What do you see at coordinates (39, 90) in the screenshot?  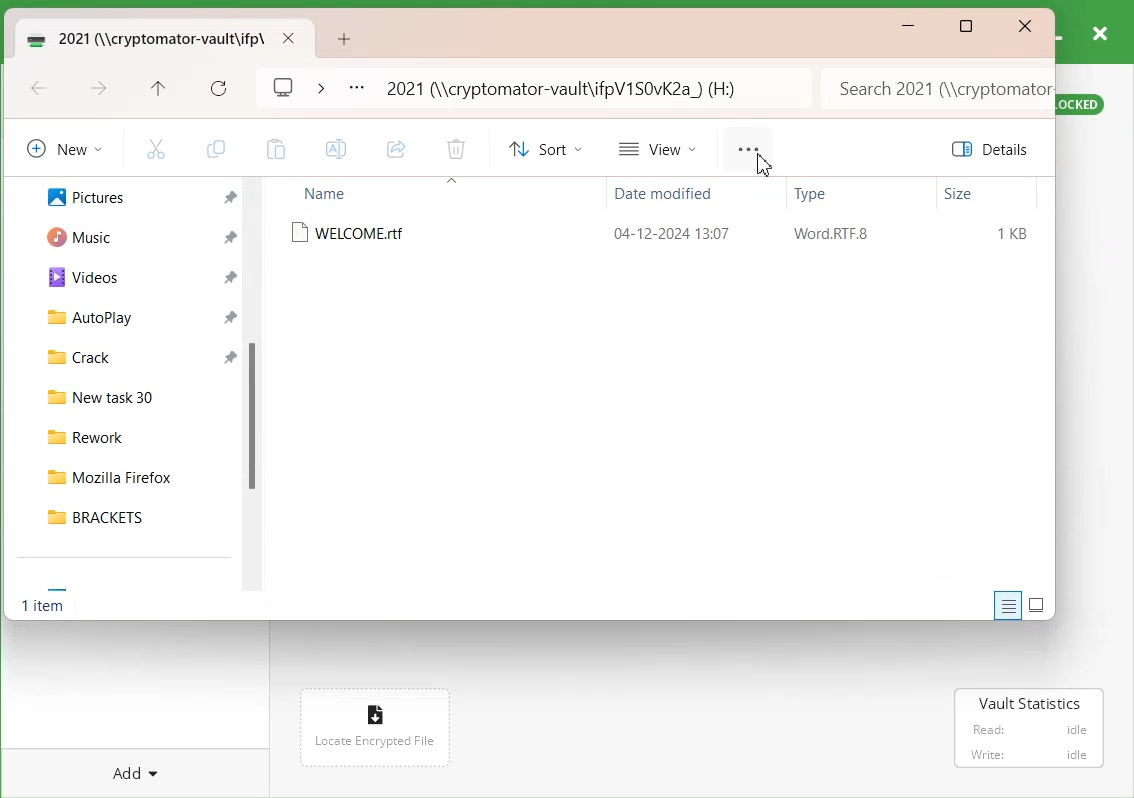 I see `Go Back` at bounding box center [39, 90].